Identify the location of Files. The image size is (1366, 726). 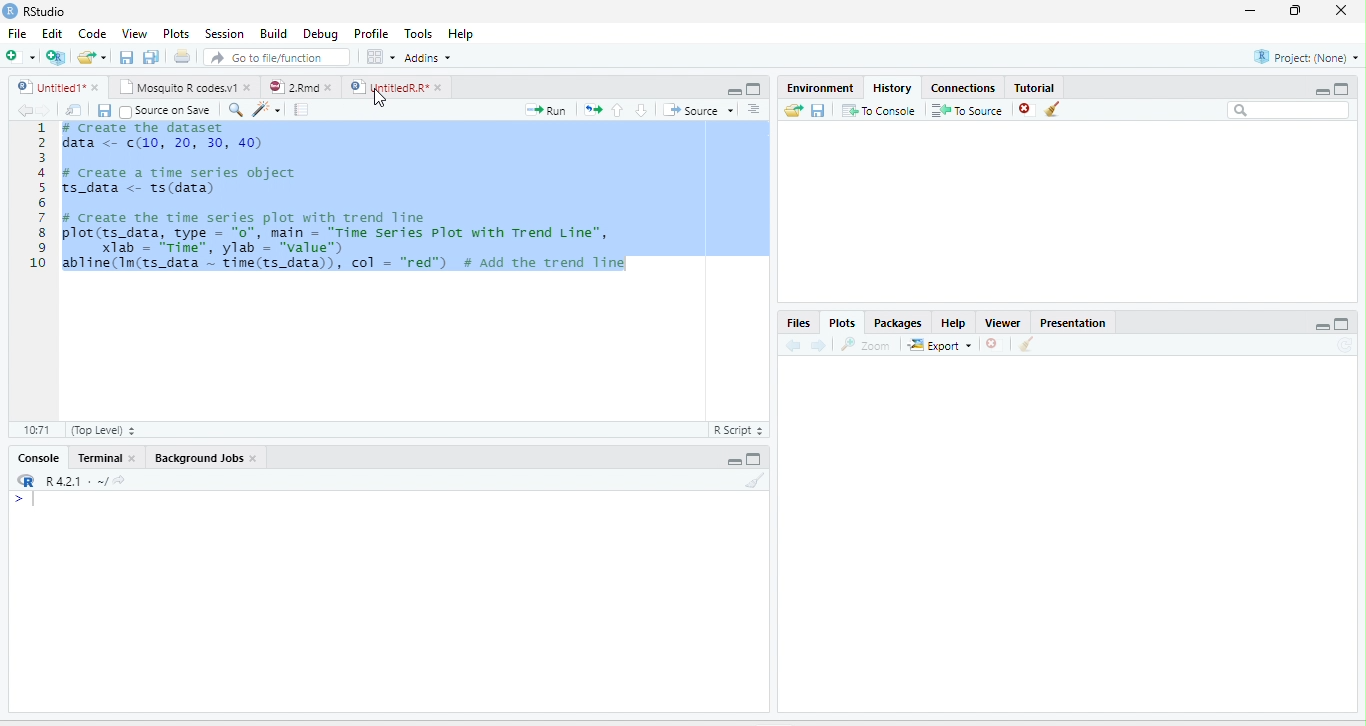
(799, 323).